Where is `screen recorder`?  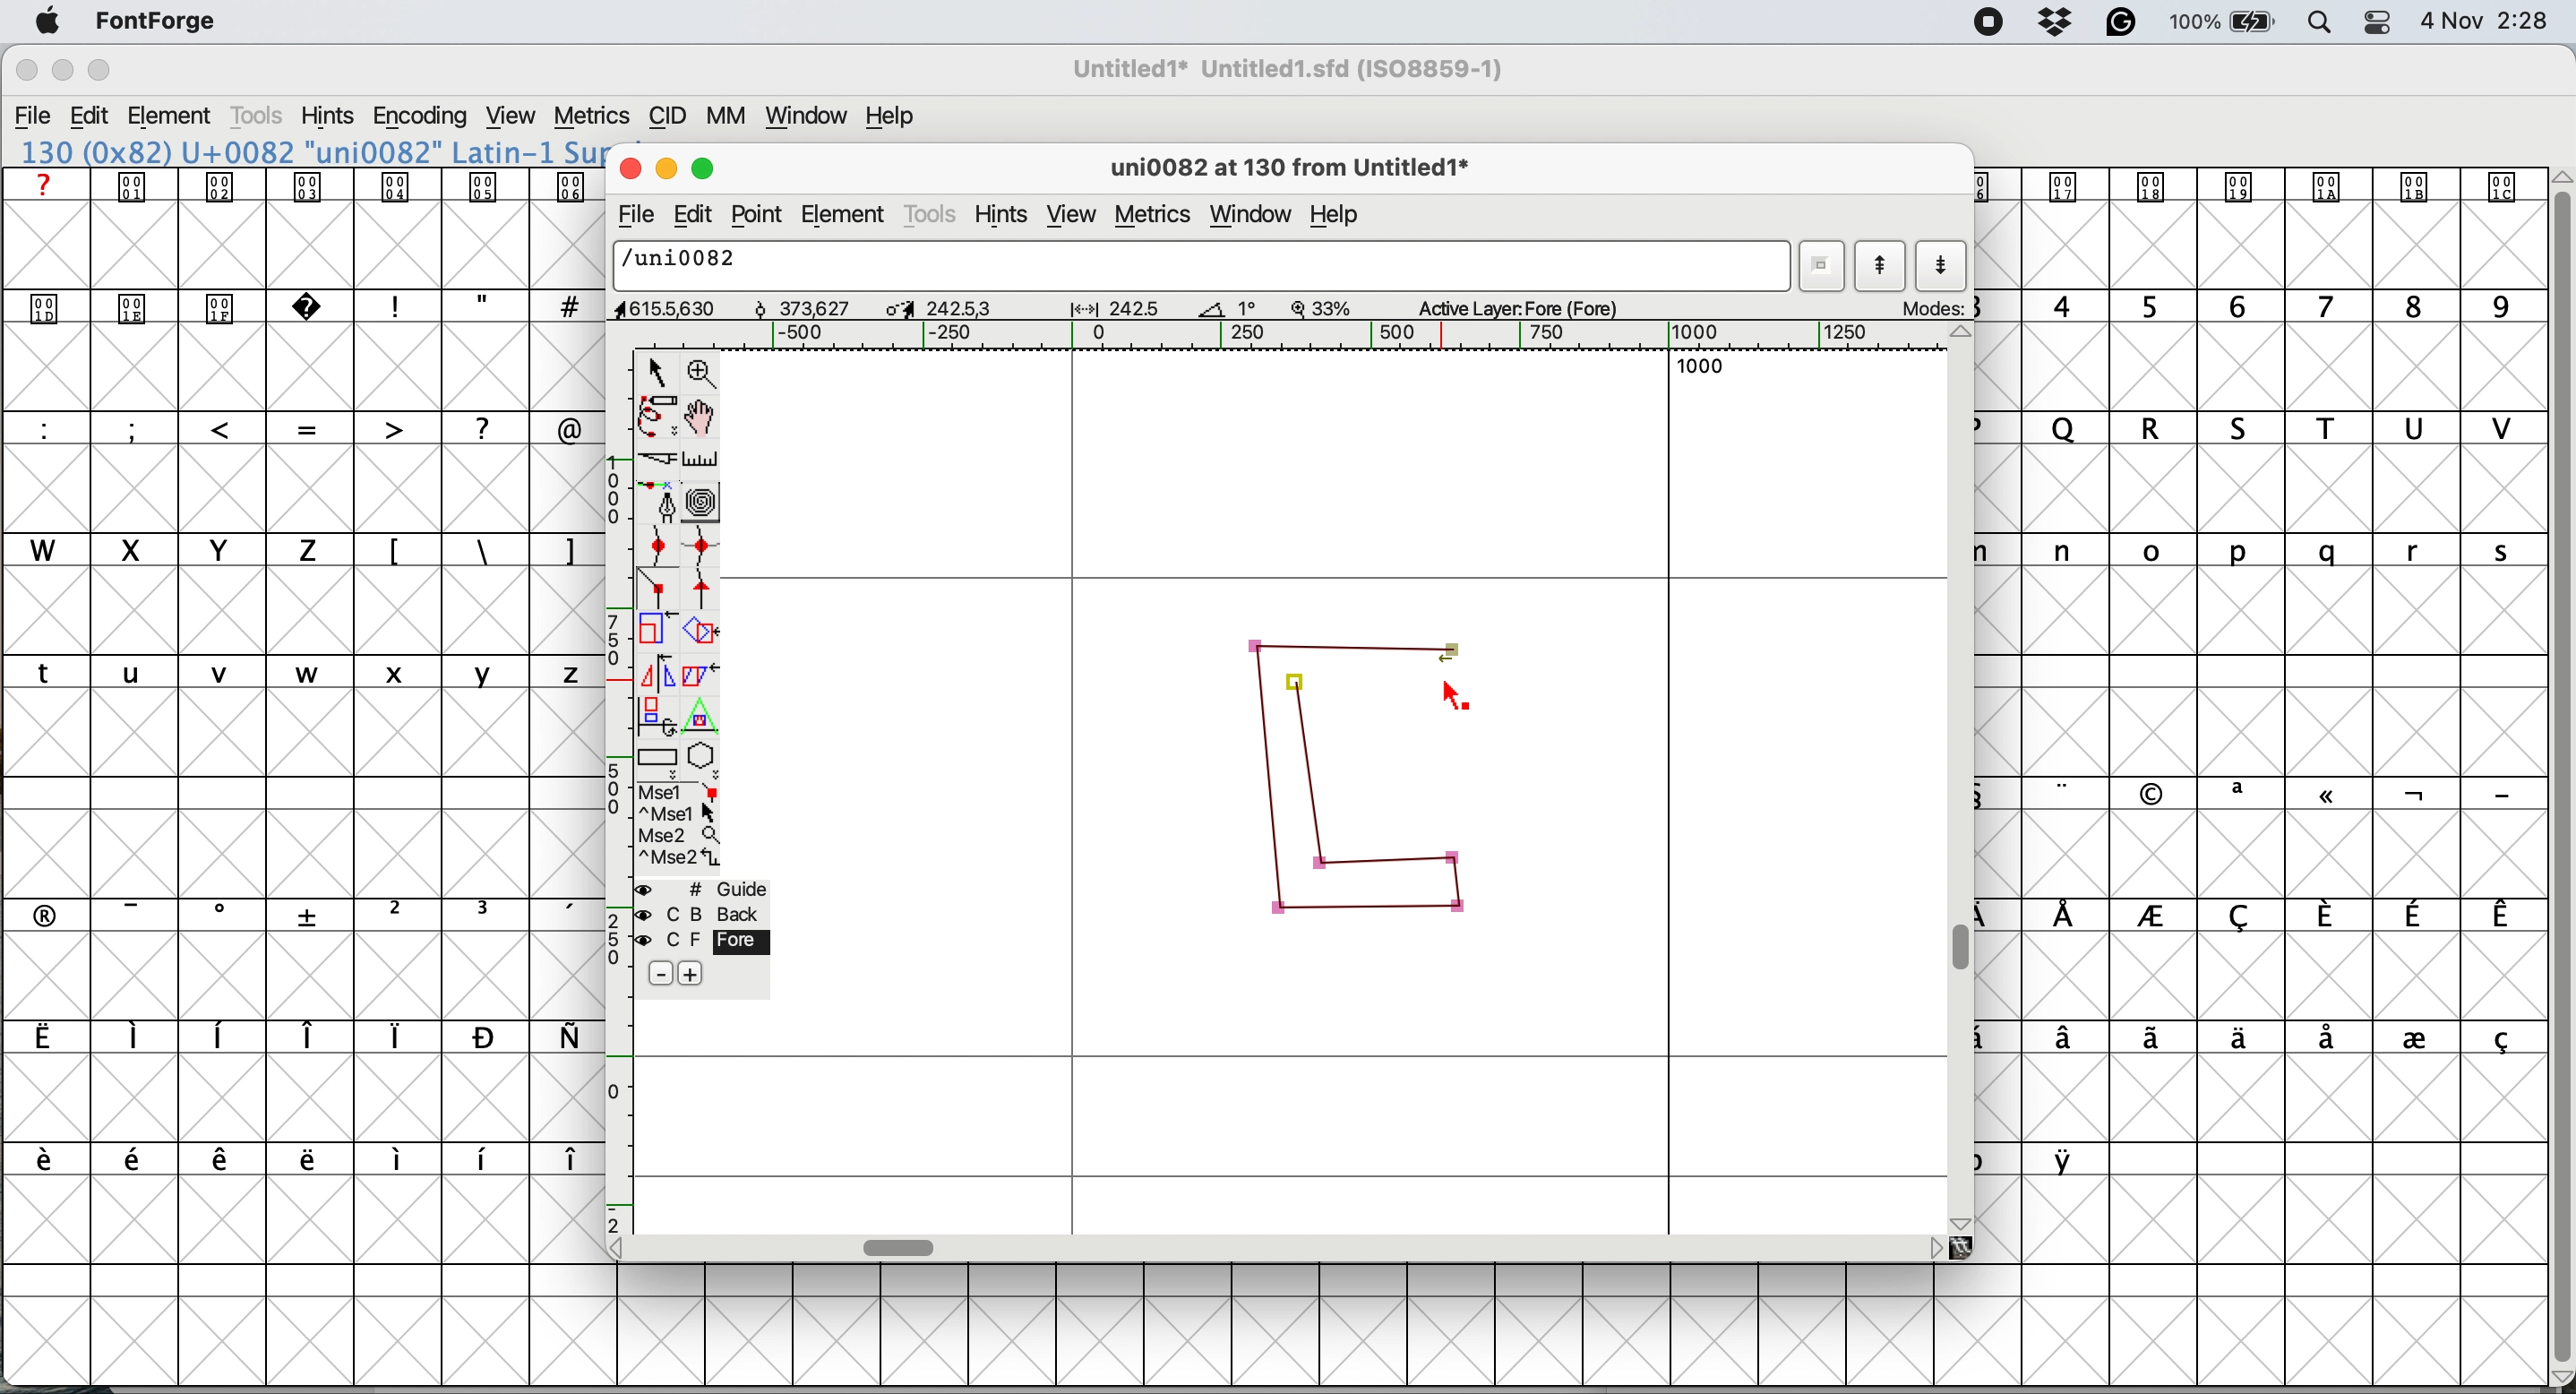 screen recorder is located at coordinates (1990, 23).